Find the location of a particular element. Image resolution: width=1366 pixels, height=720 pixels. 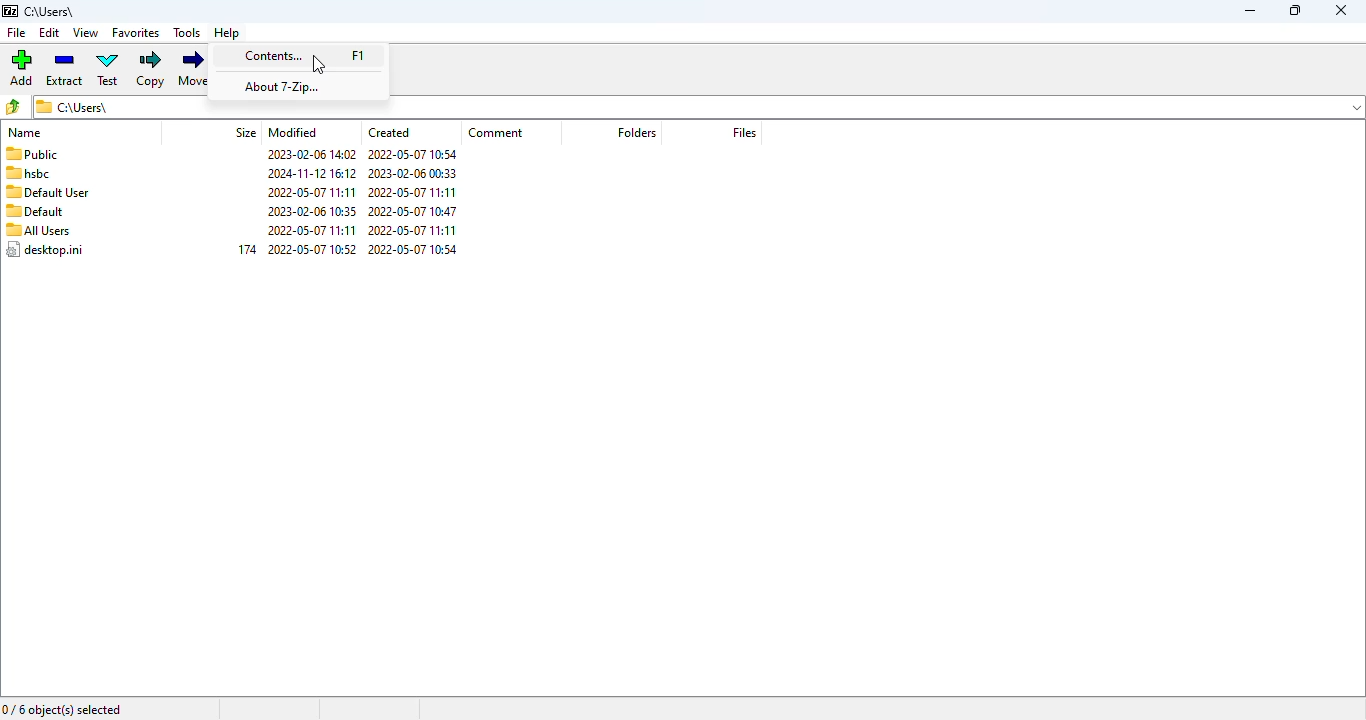

size is located at coordinates (248, 249).